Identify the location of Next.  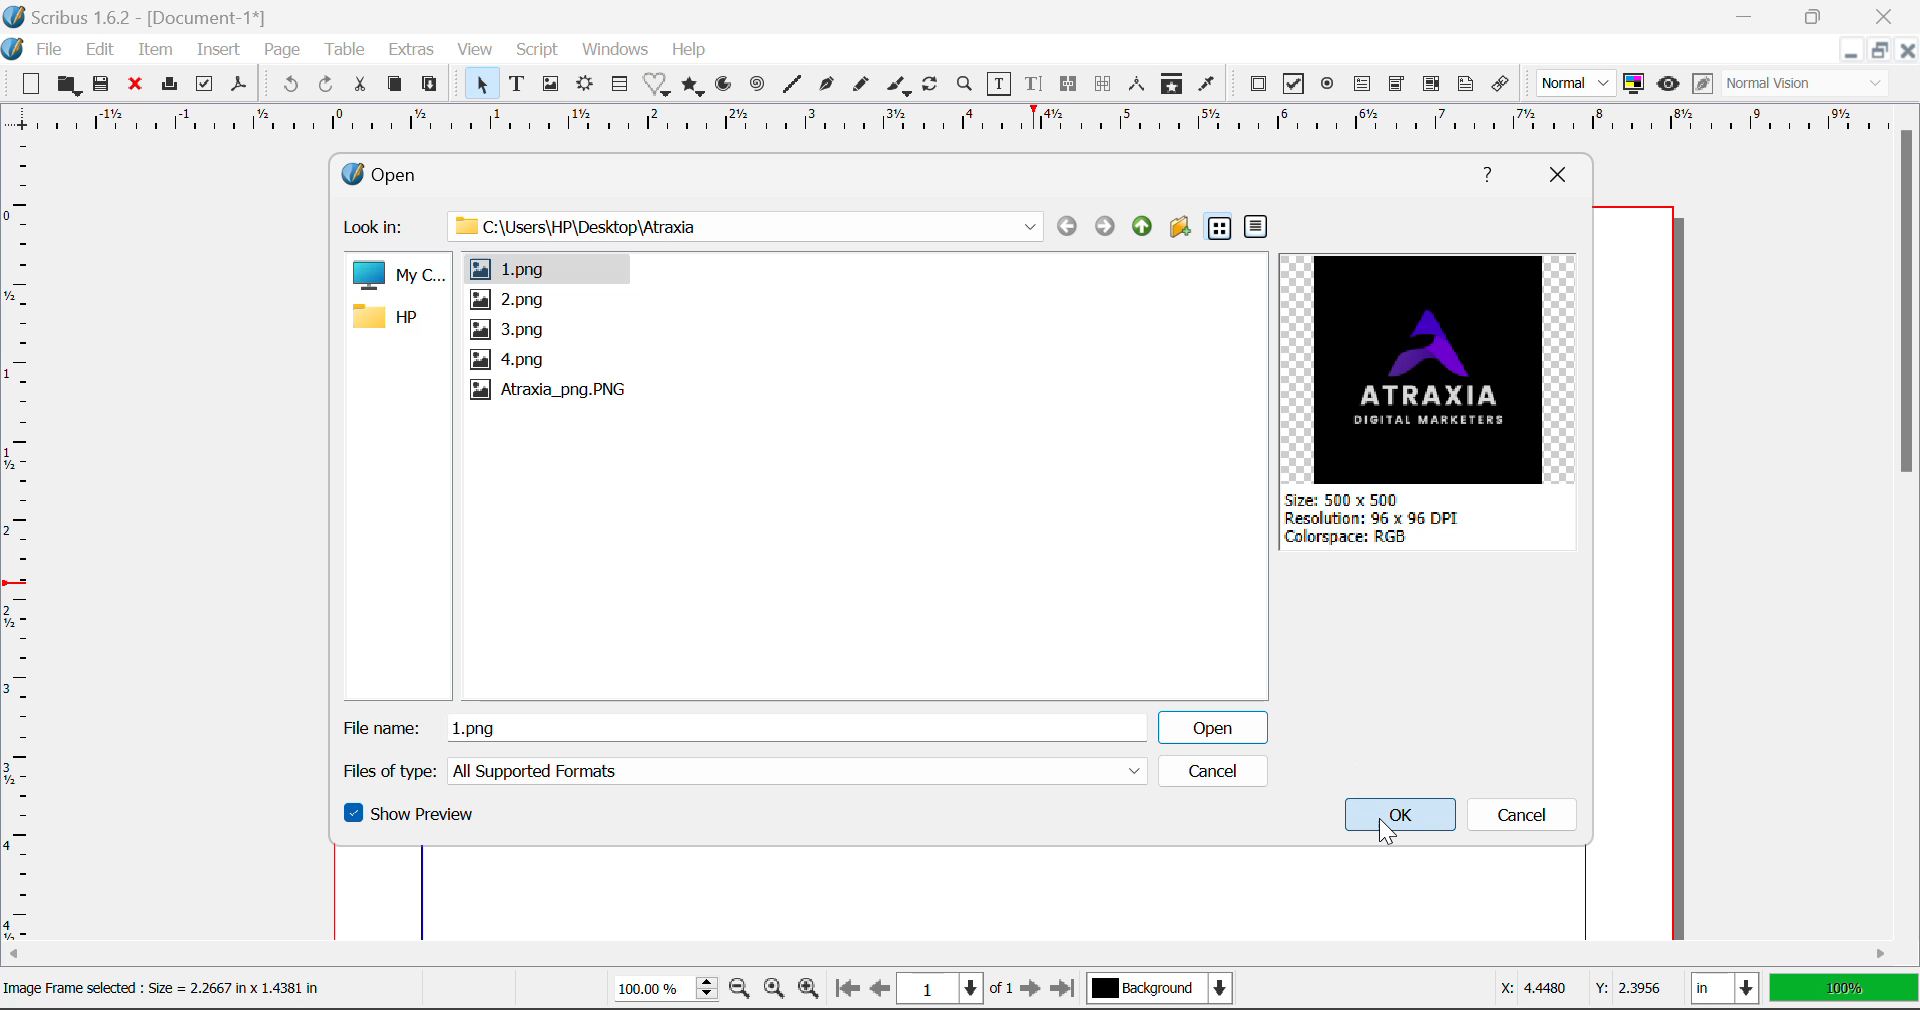
(1032, 990).